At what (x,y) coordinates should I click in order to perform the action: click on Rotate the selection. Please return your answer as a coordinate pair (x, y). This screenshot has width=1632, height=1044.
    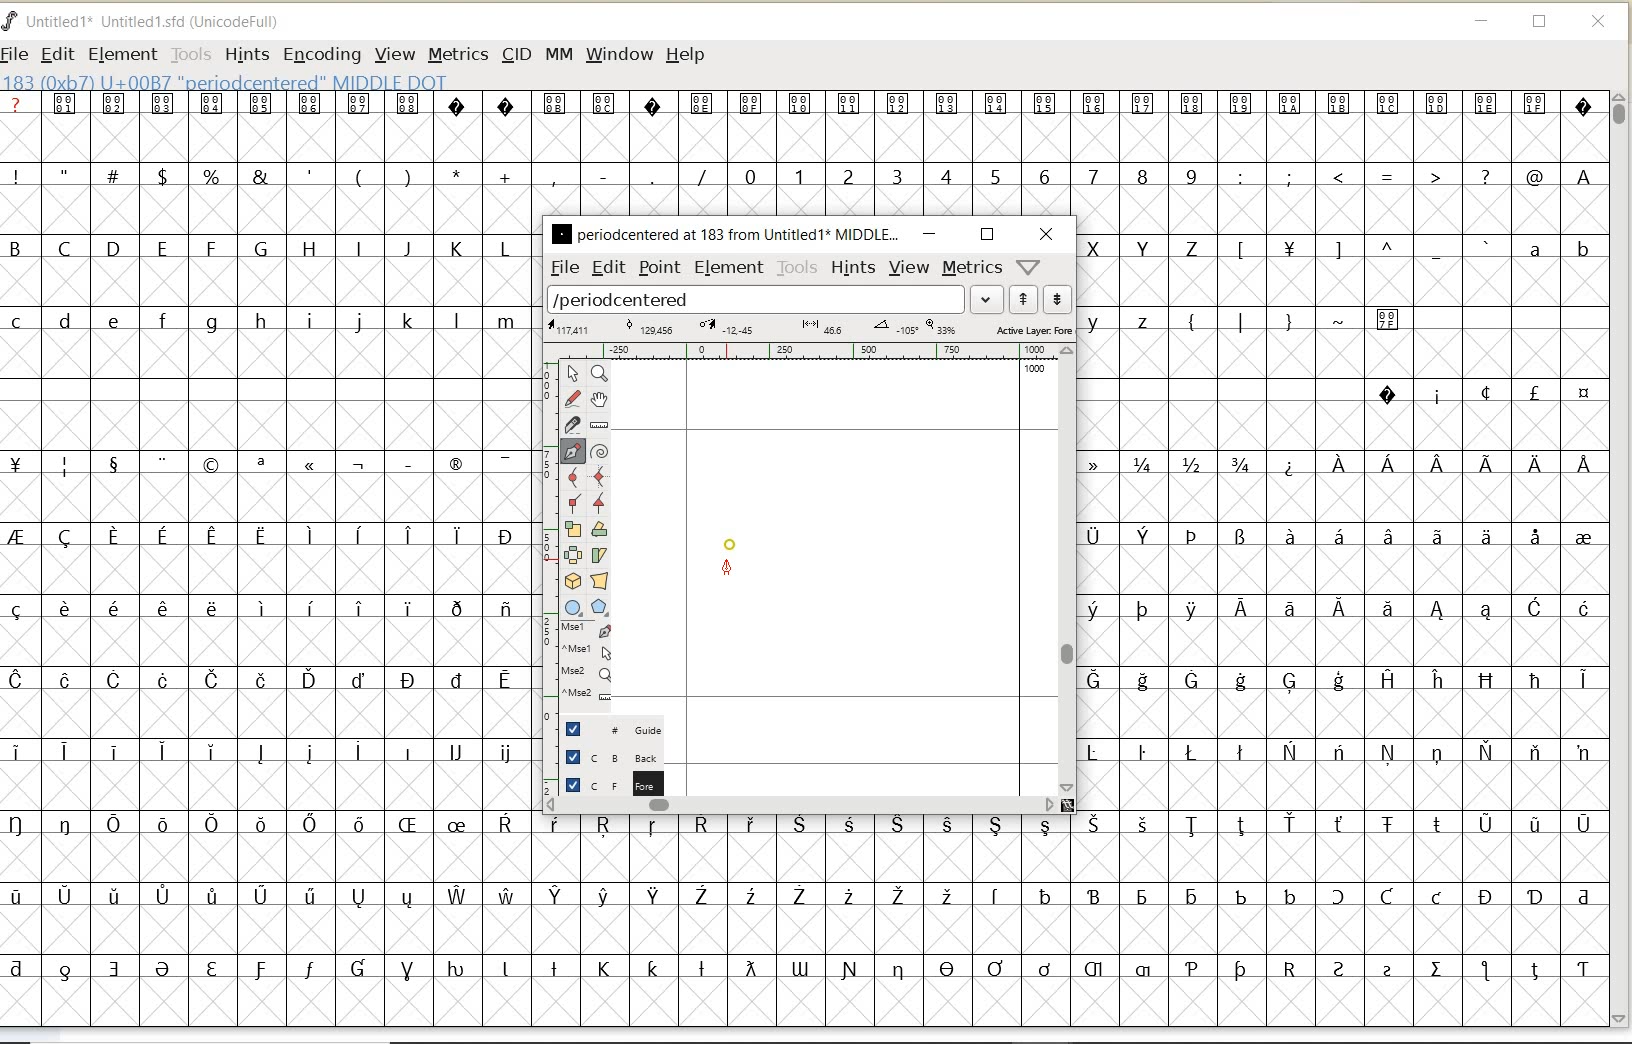
    Looking at the image, I should click on (599, 529).